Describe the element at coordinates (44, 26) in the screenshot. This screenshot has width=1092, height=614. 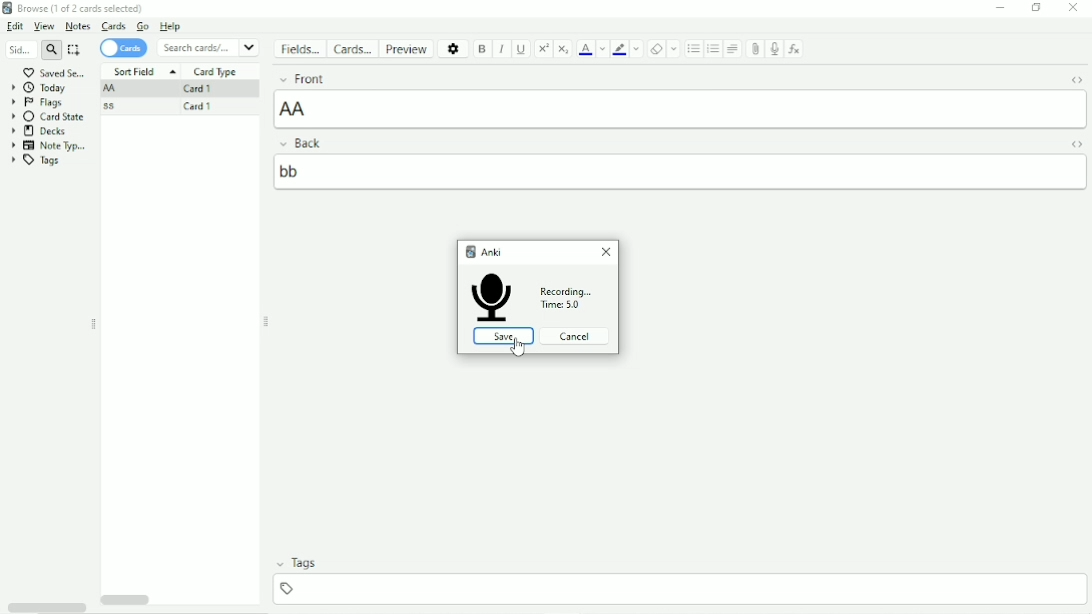
I see `View` at that location.